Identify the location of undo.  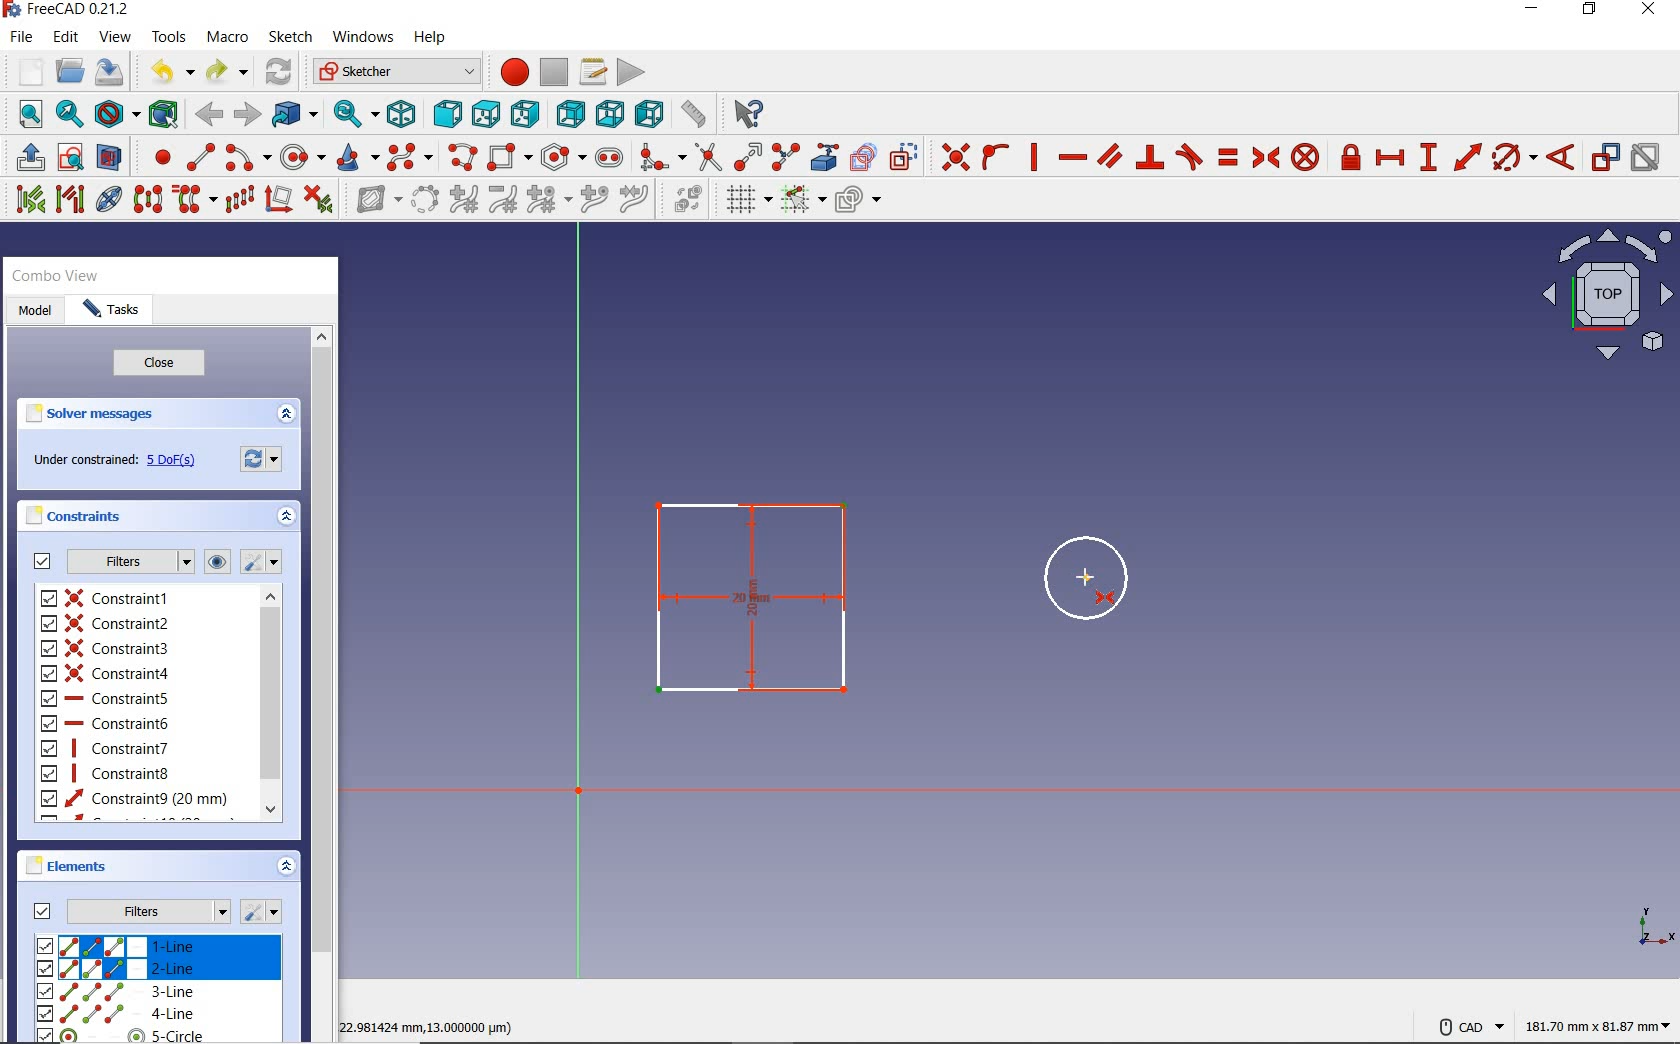
(168, 70).